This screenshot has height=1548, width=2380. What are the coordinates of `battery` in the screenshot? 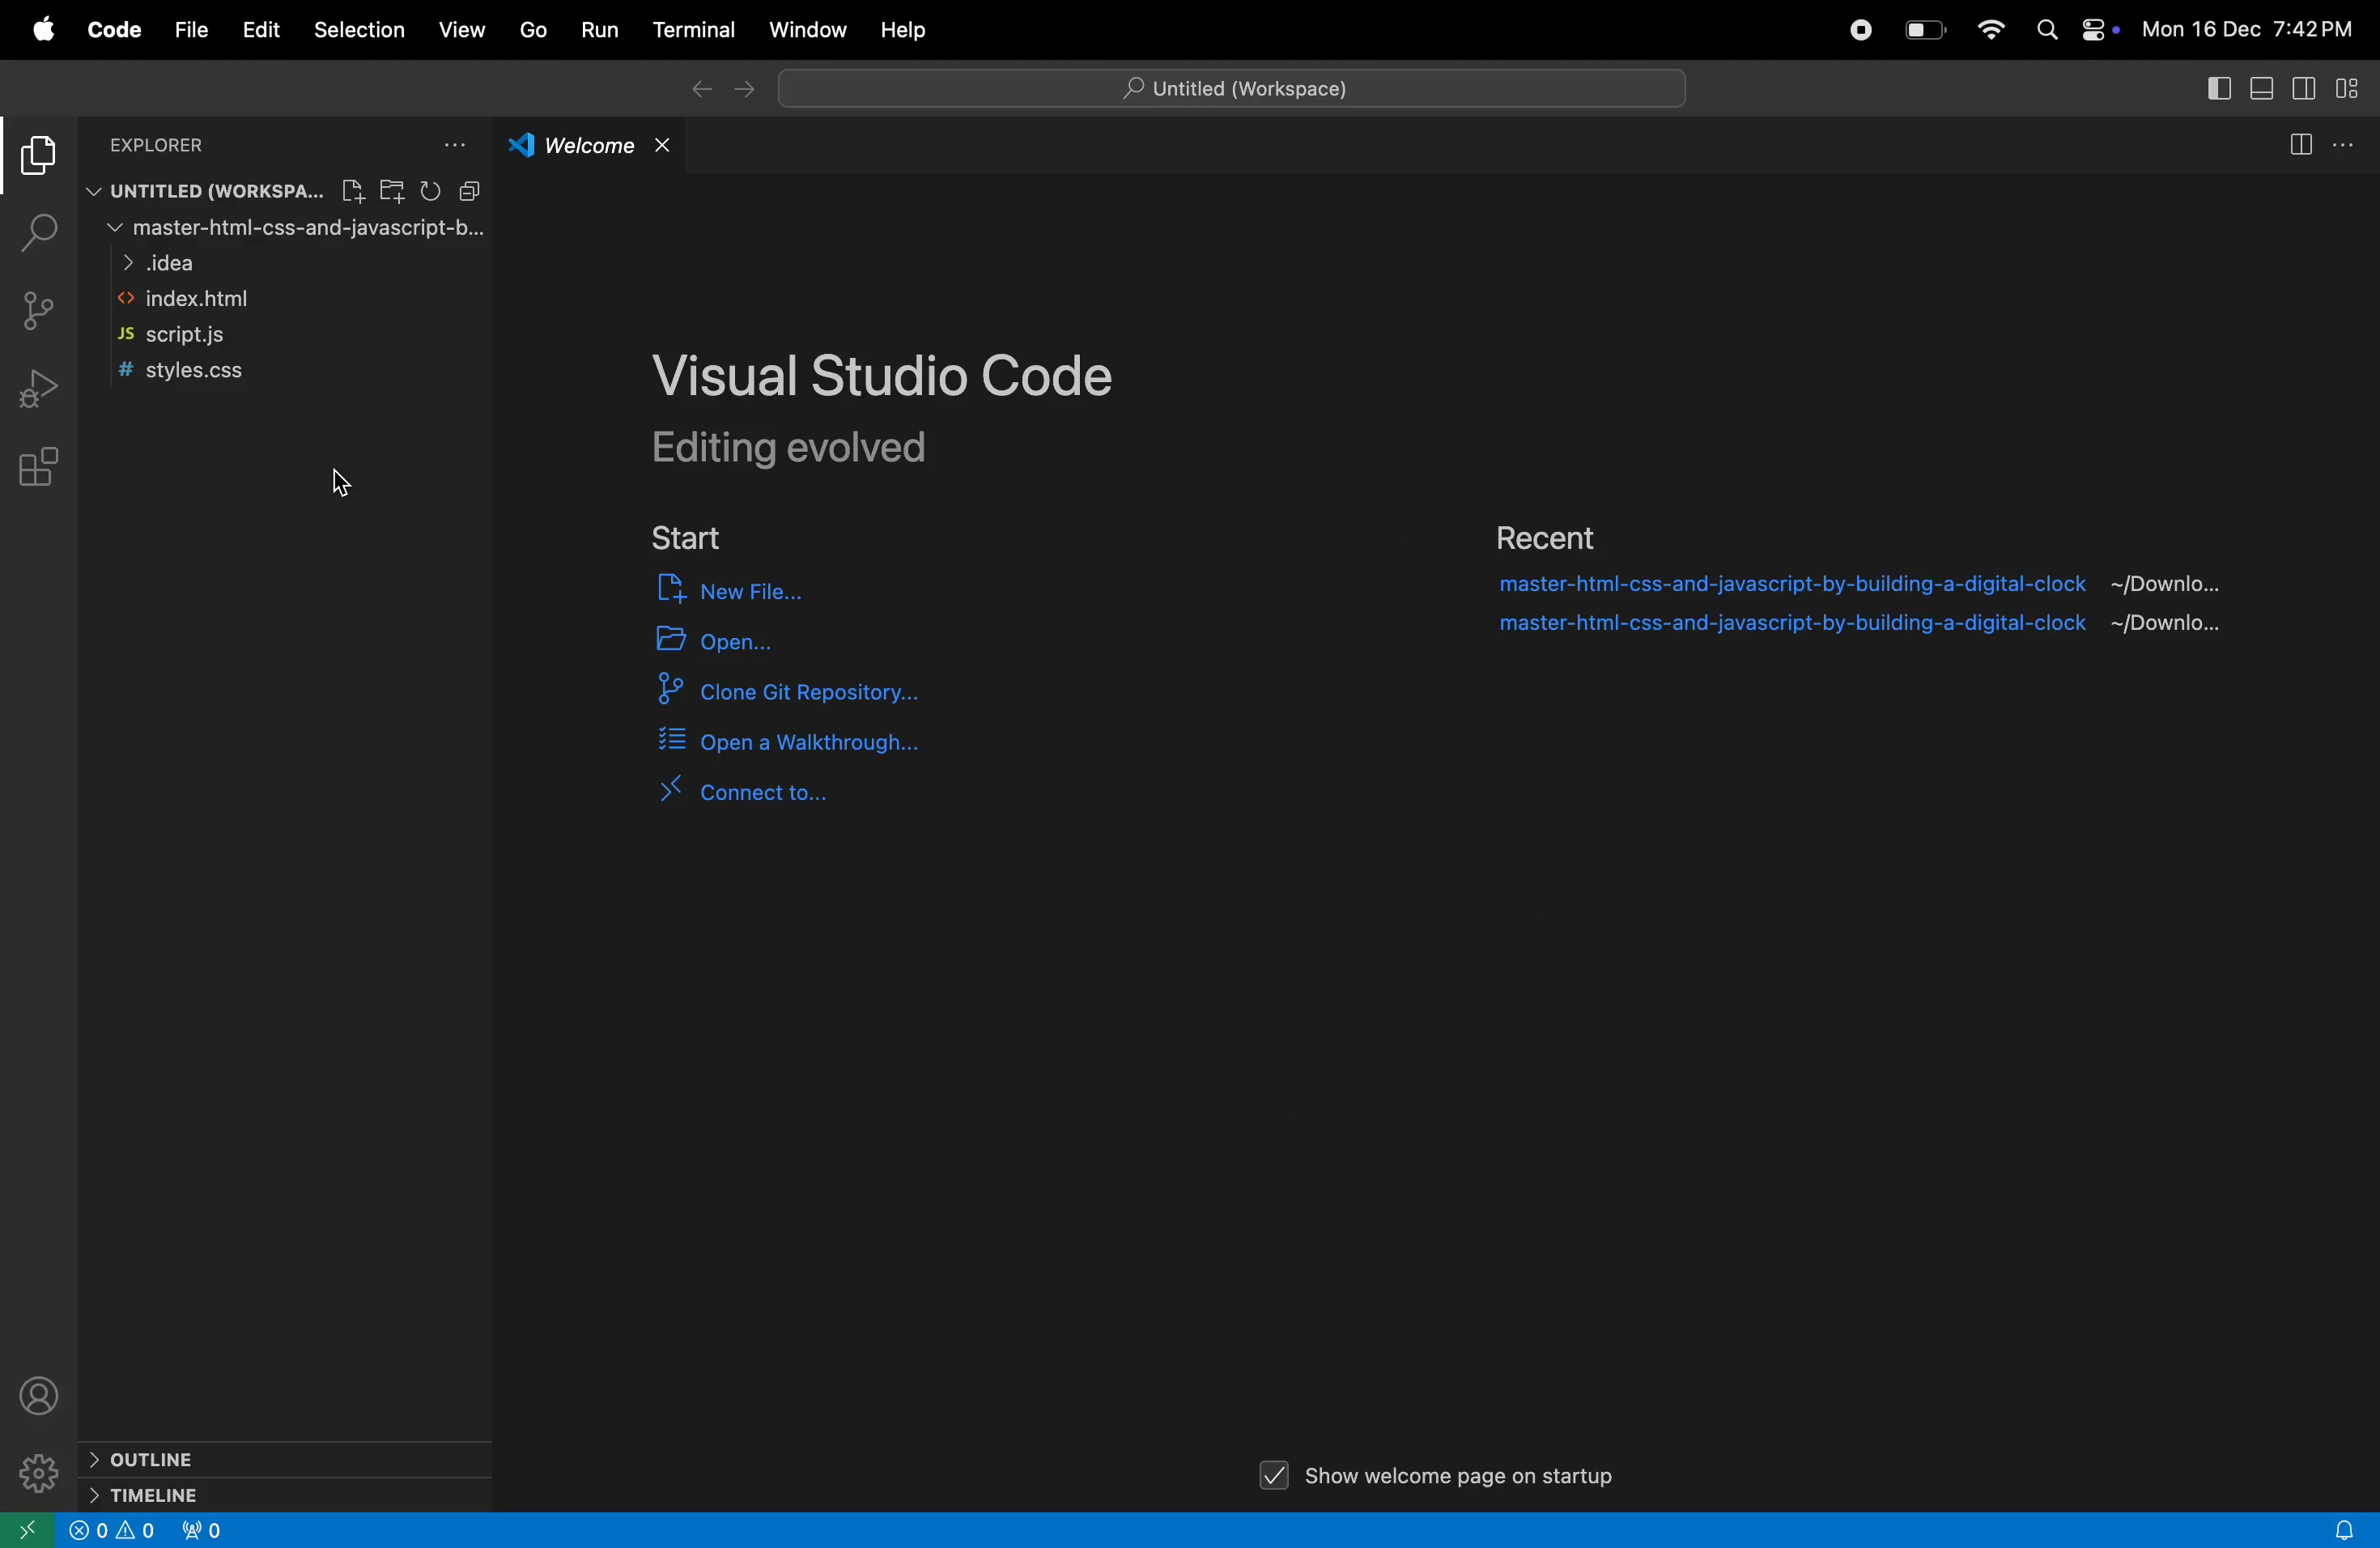 It's located at (1924, 30).